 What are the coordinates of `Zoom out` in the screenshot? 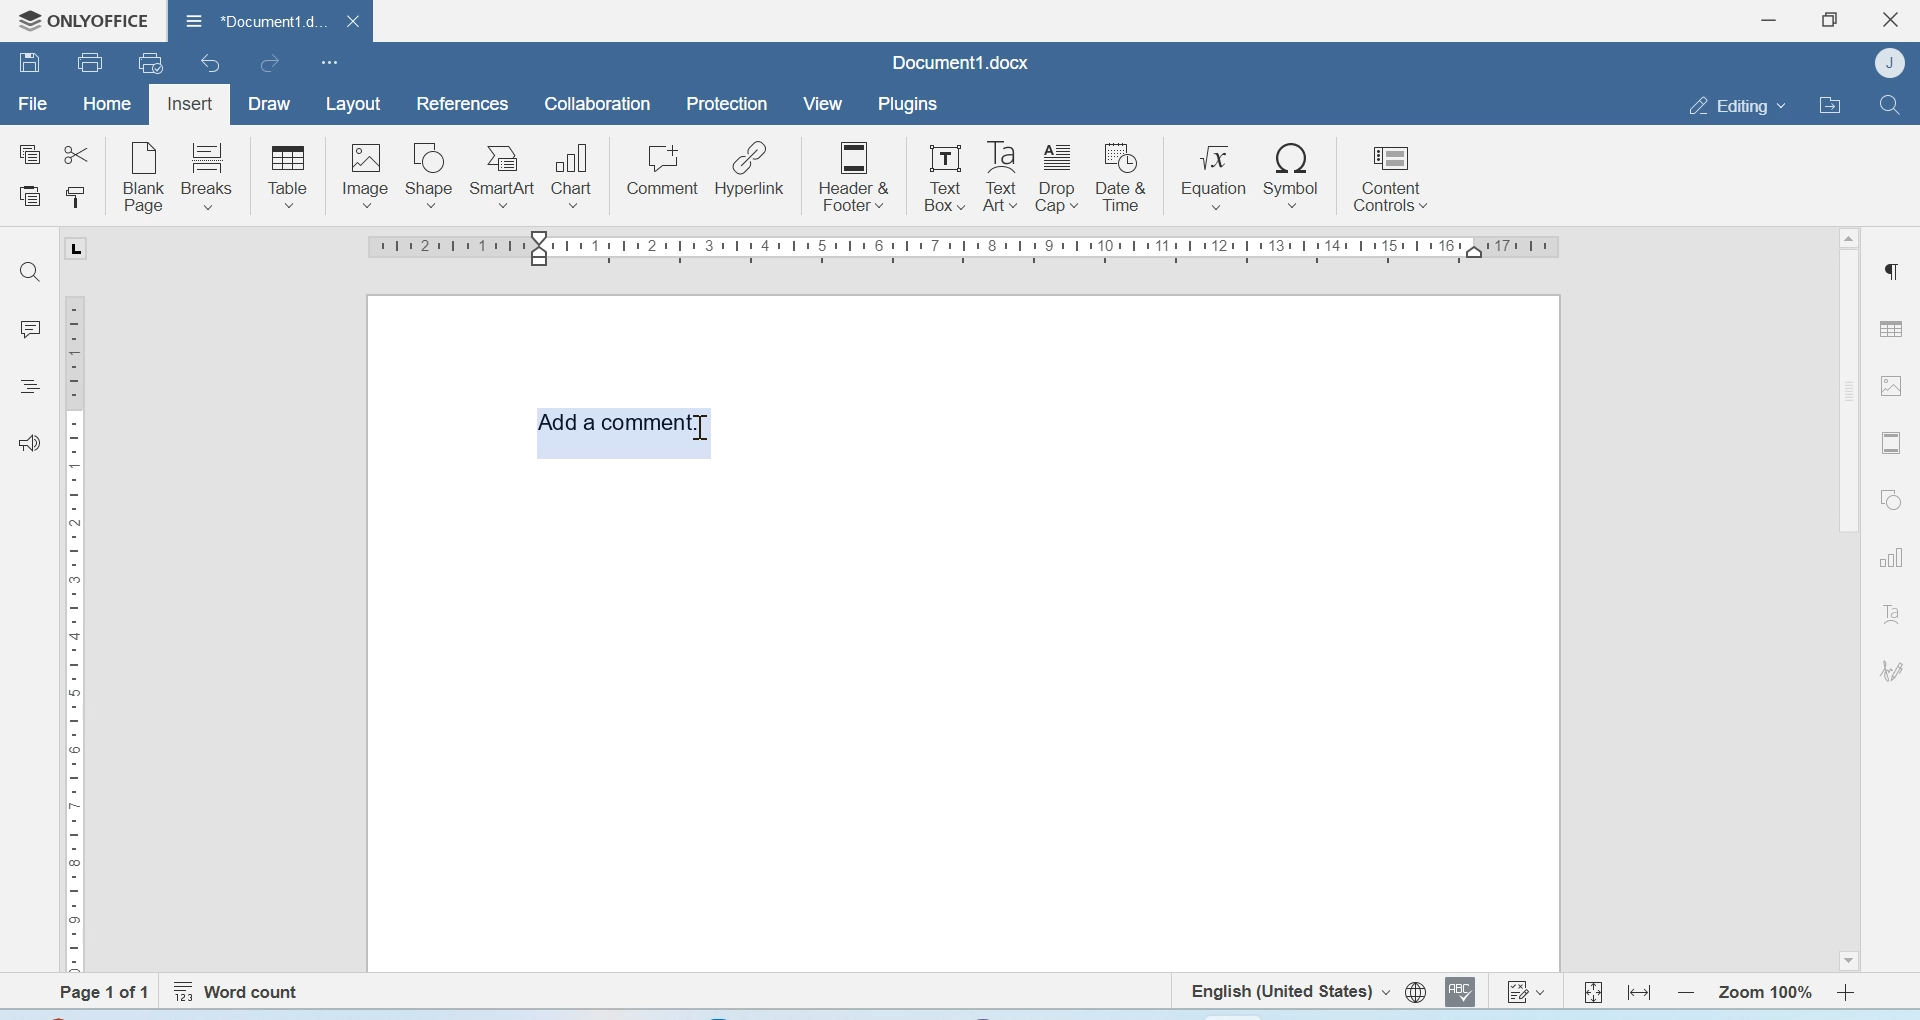 It's located at (1686, 992).